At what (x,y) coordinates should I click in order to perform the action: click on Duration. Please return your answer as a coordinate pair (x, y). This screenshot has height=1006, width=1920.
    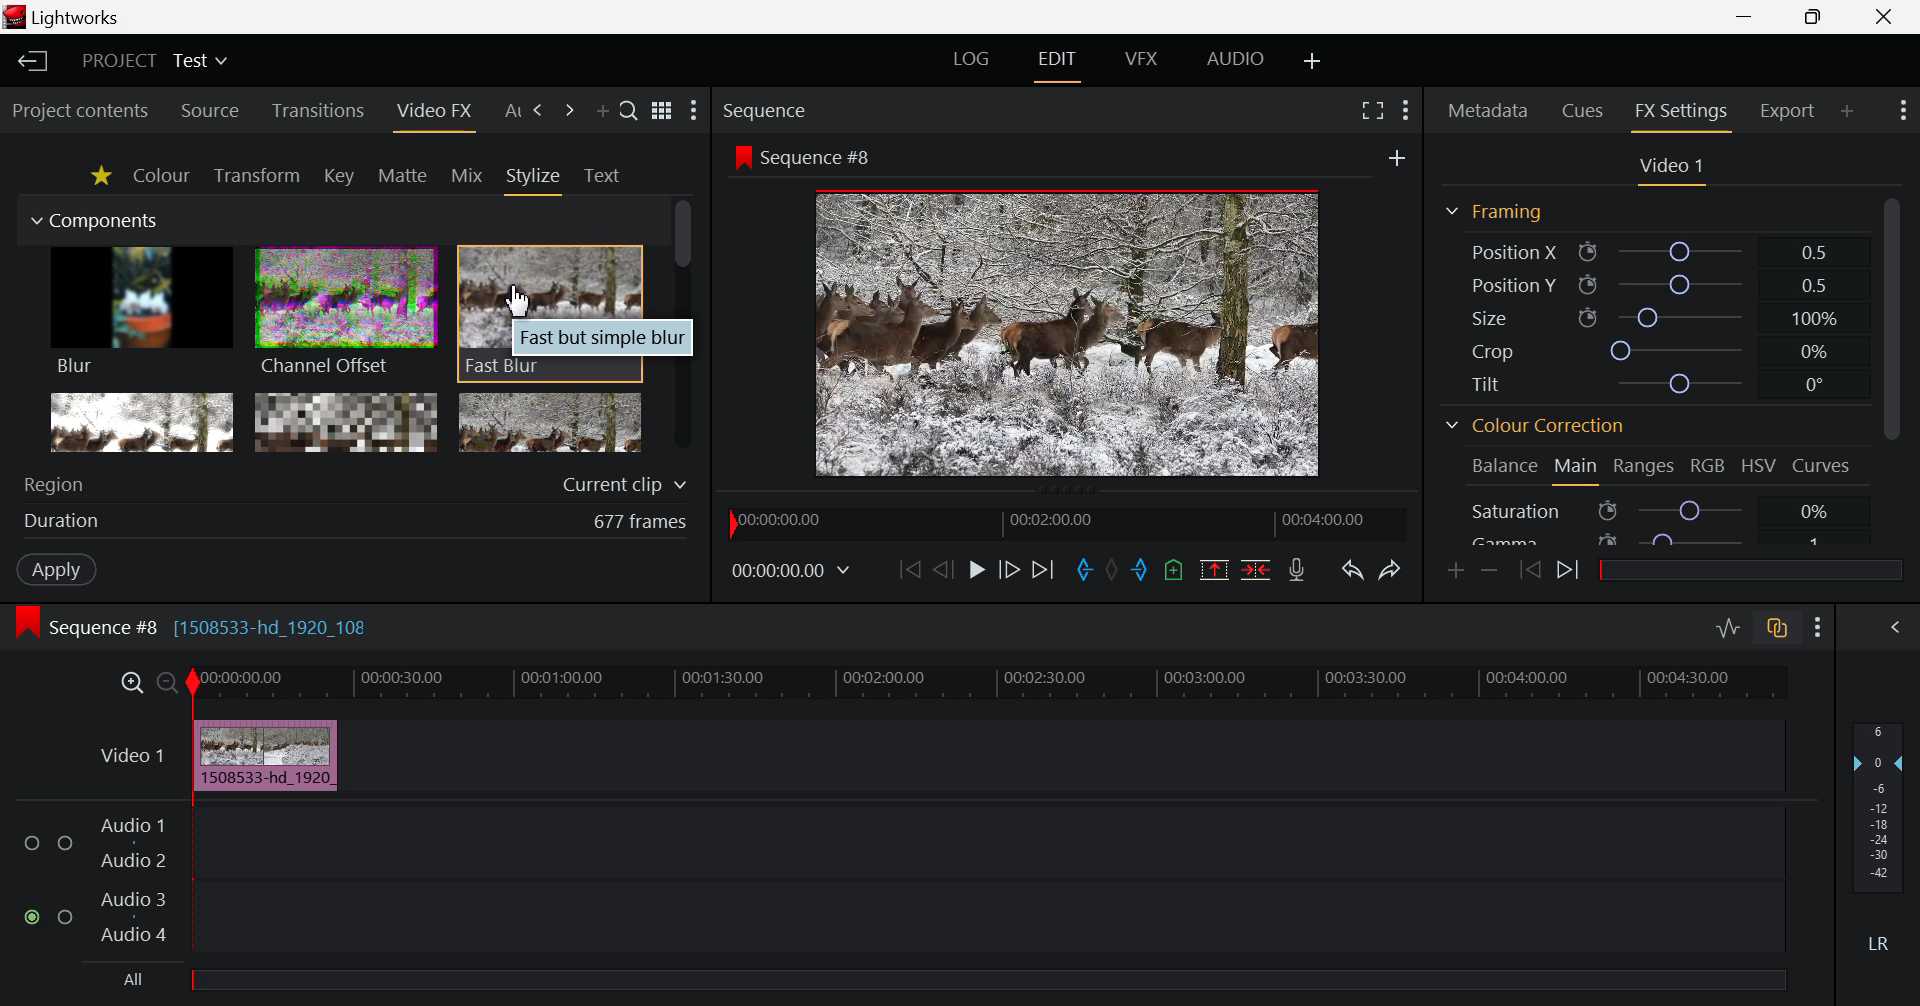
    Looking at the image, I should click on (355, 518).